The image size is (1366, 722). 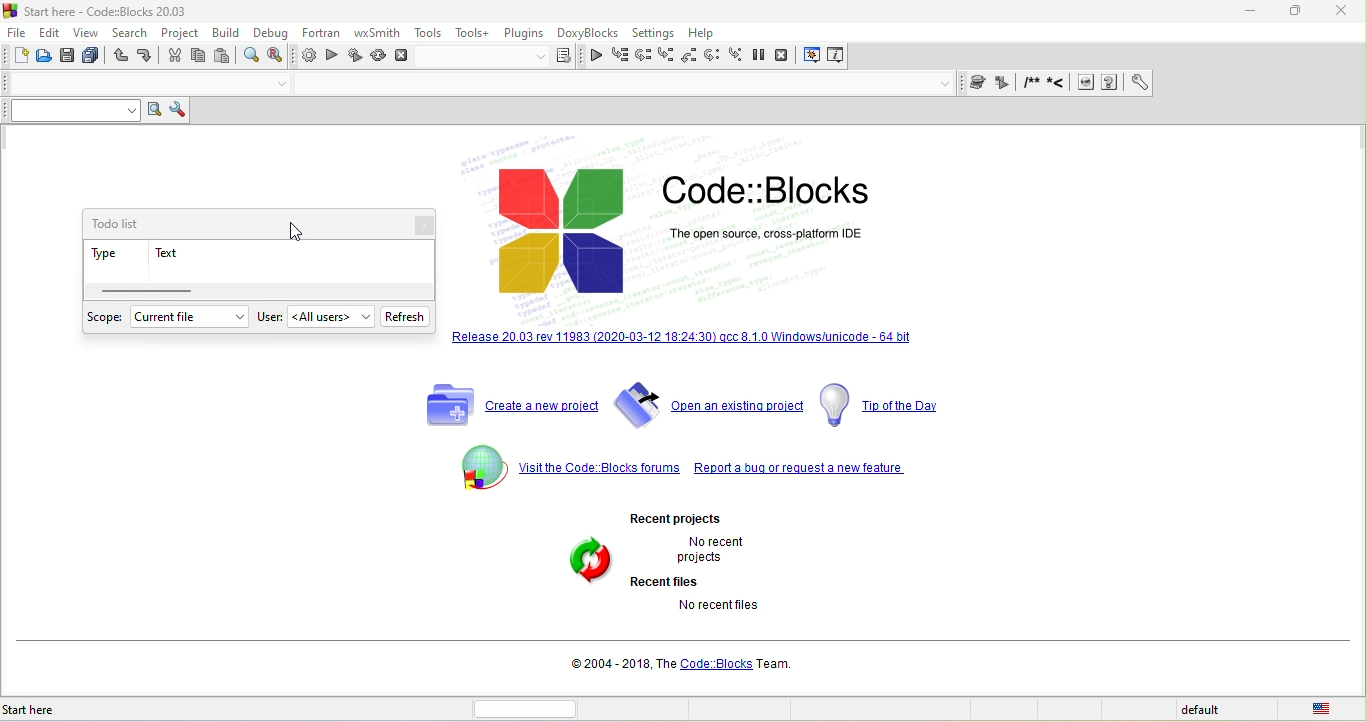 I want to click on debug, so click(x=273, y=33).